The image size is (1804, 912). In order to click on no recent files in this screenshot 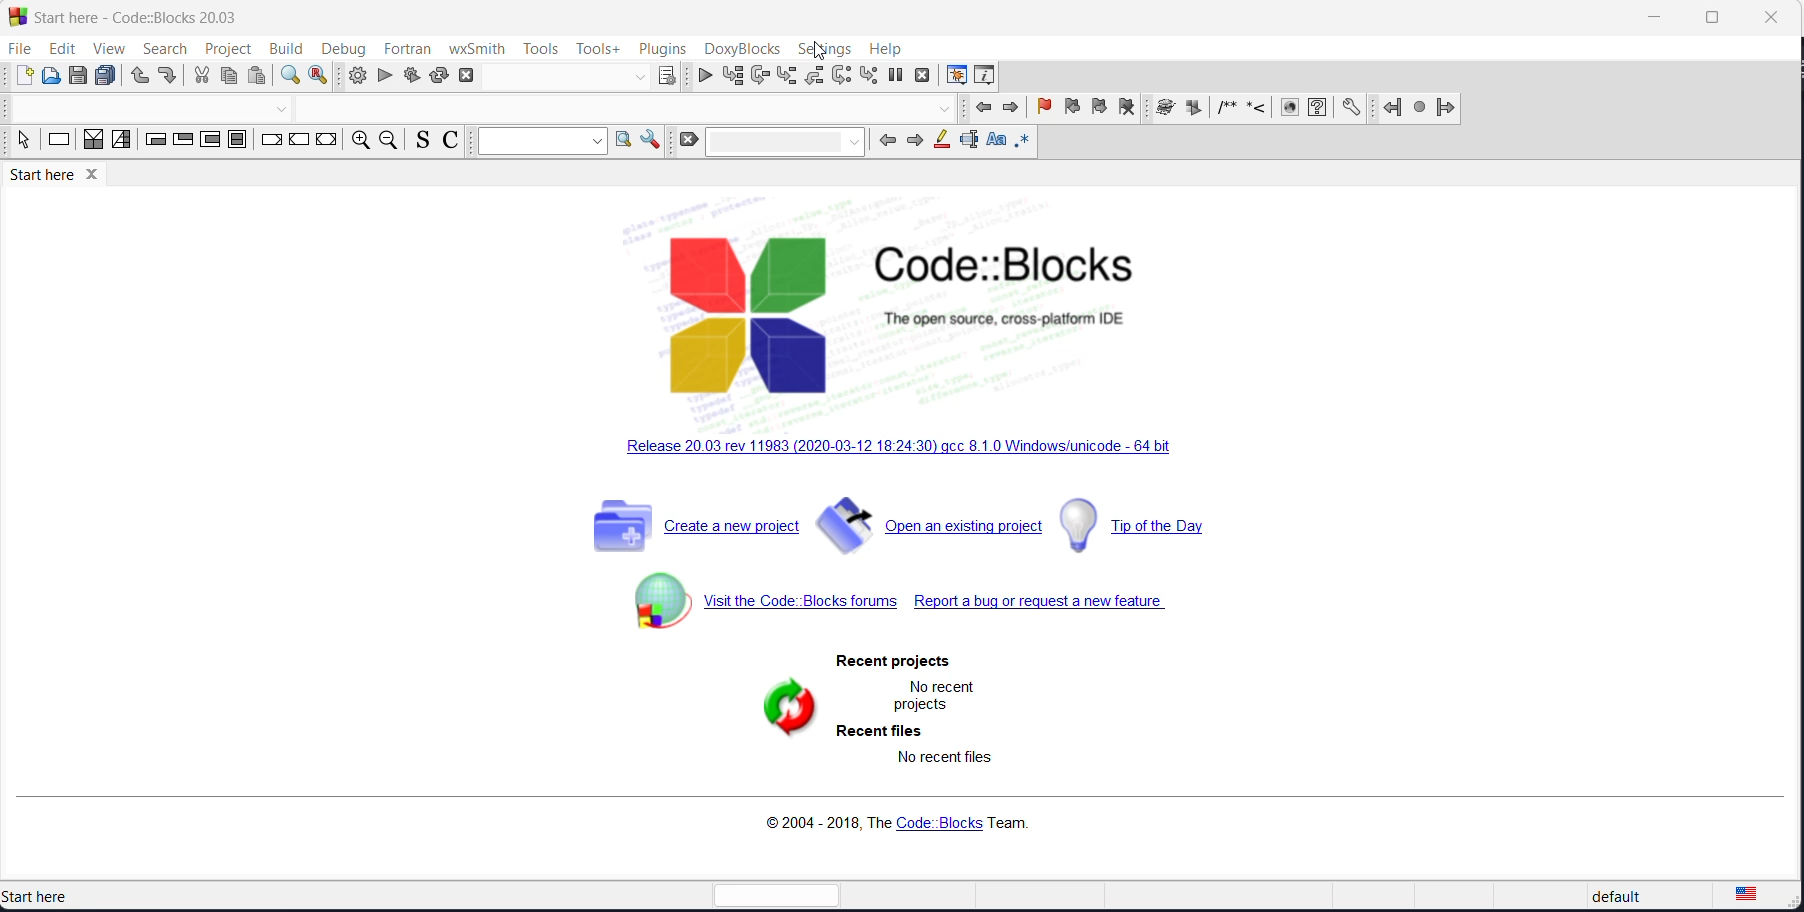, I will do `click(950, 757)`.